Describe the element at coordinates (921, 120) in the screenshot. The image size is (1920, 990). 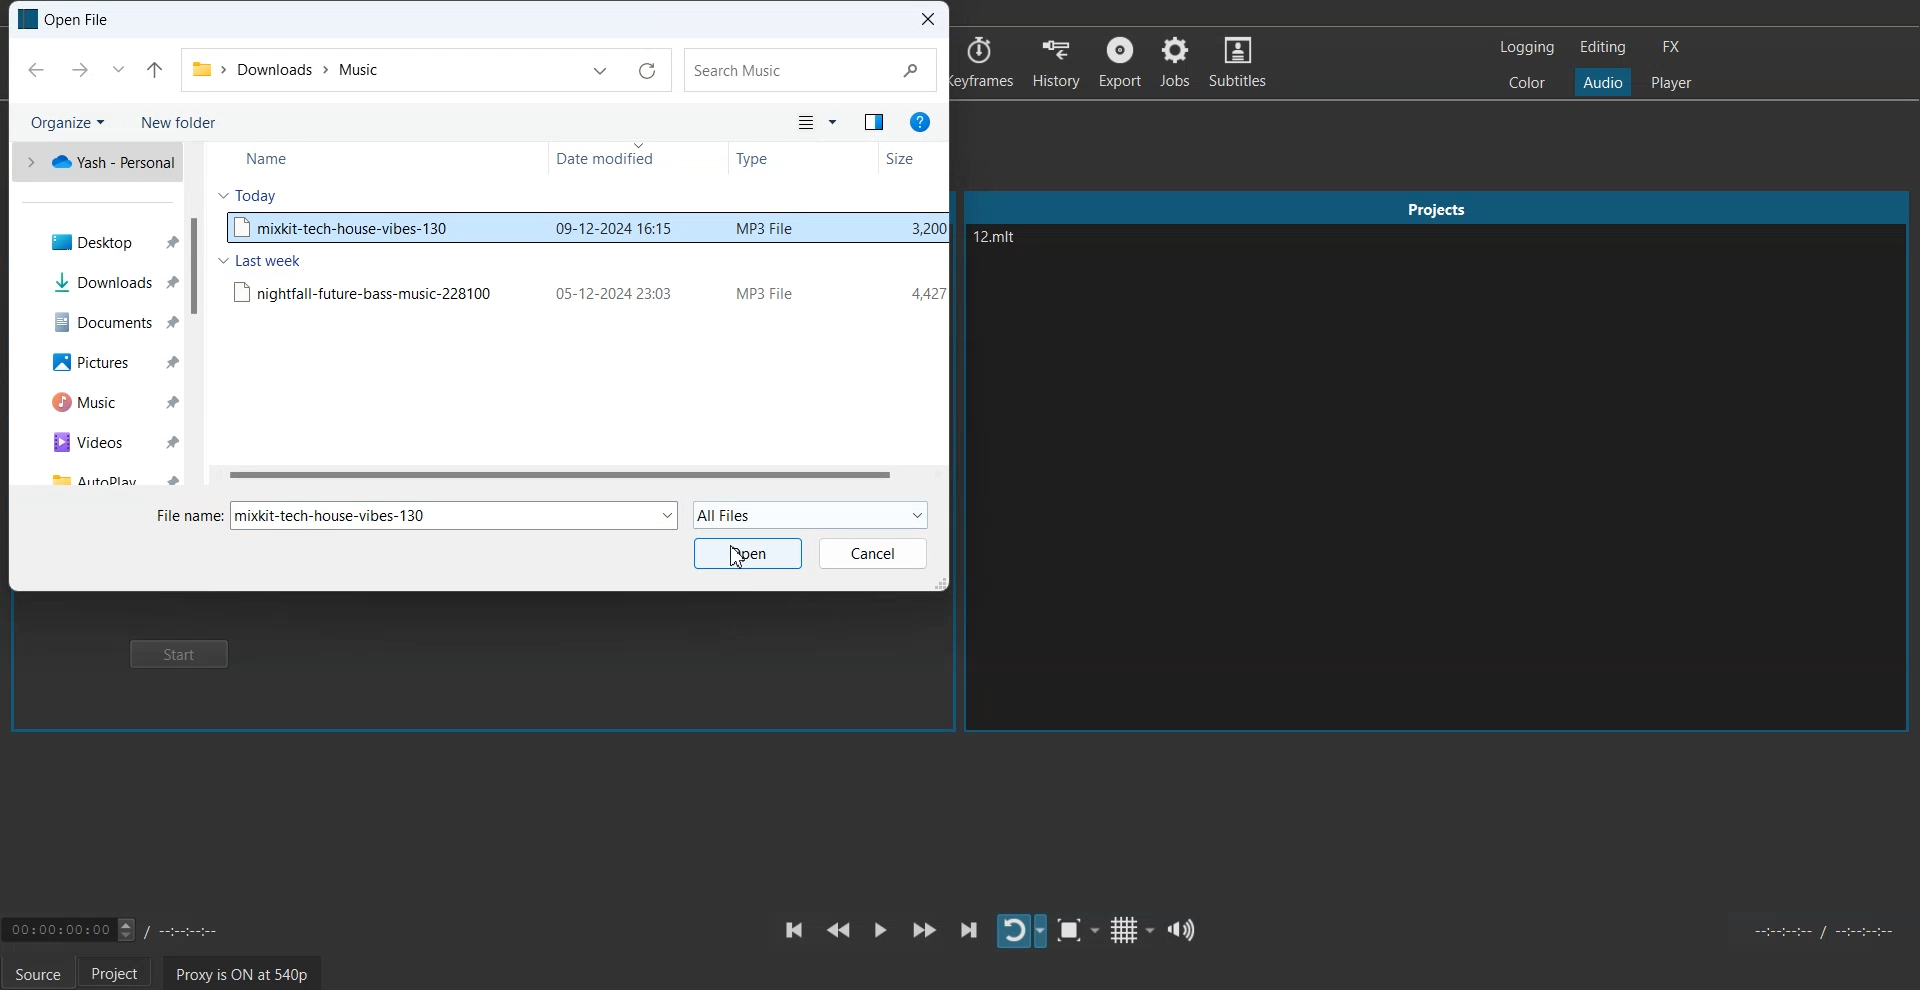
I see `Help` at that location.